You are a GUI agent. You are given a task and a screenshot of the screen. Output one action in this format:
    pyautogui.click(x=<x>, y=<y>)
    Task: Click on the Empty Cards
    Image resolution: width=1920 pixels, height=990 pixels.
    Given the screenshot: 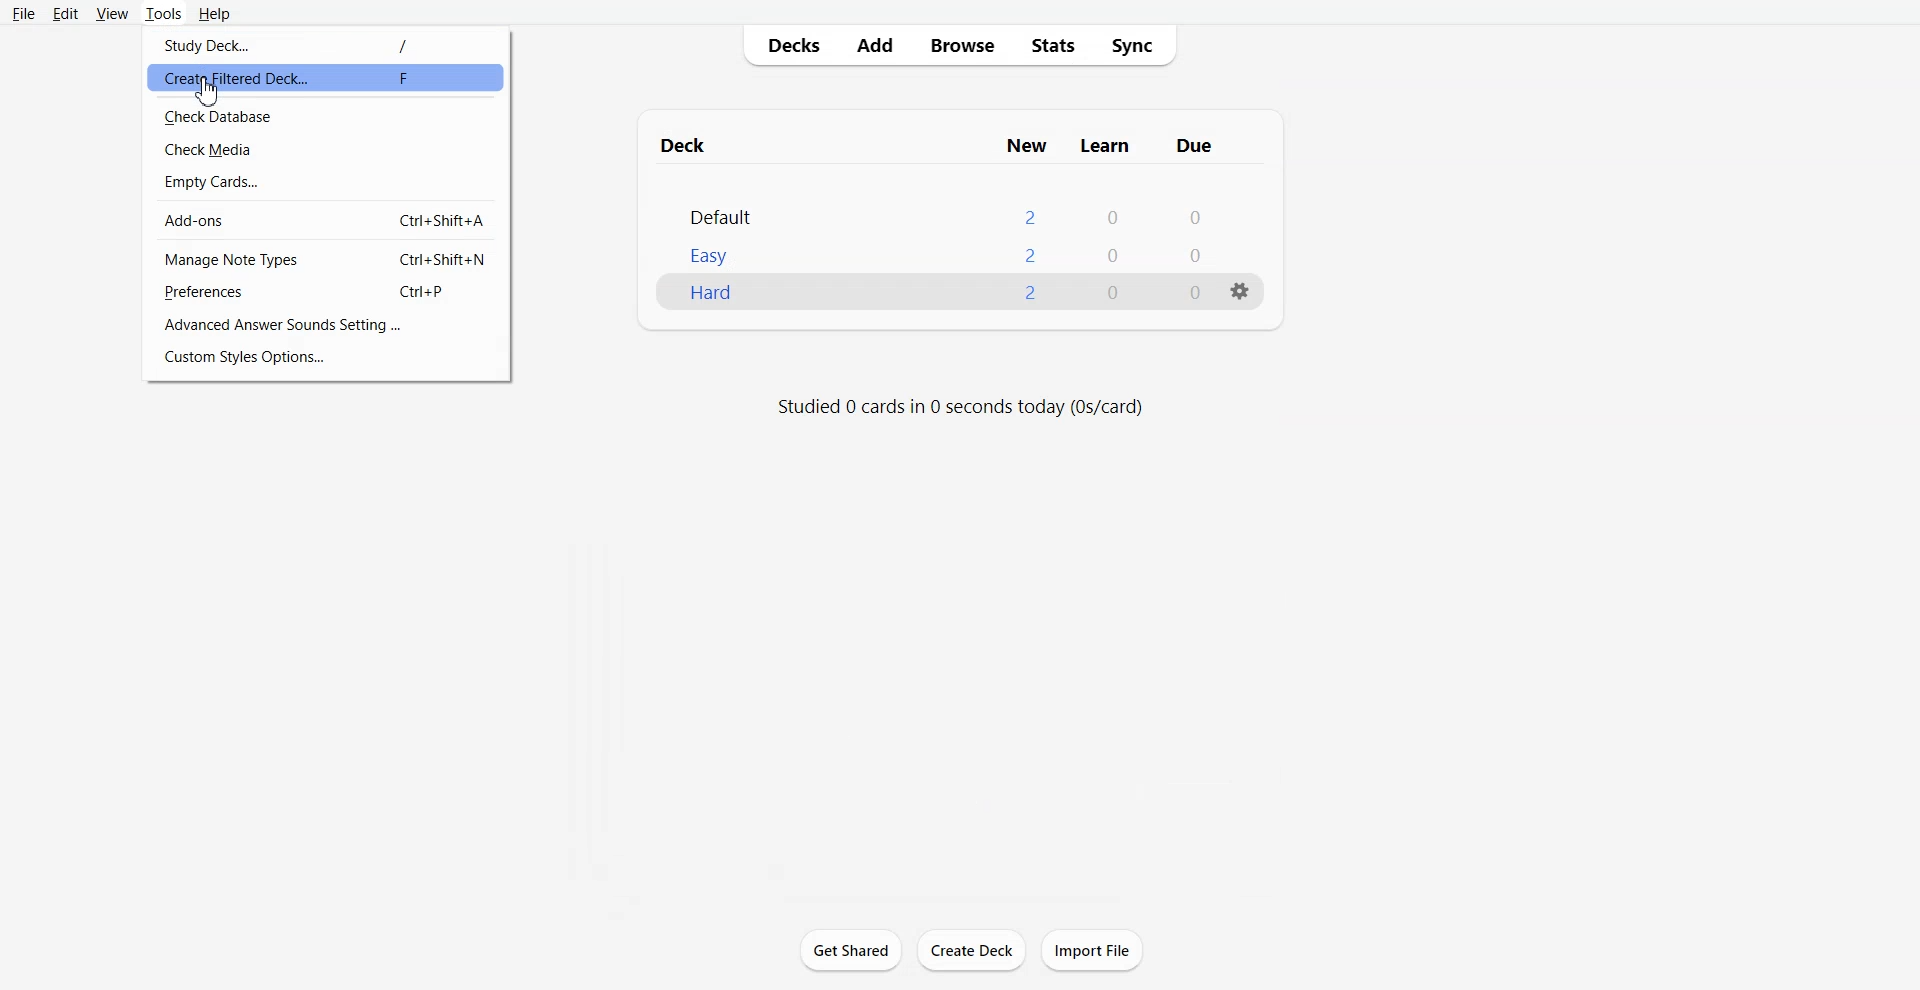 What is the action you would take?
    pyautogui.click(x=327, y=180)
    